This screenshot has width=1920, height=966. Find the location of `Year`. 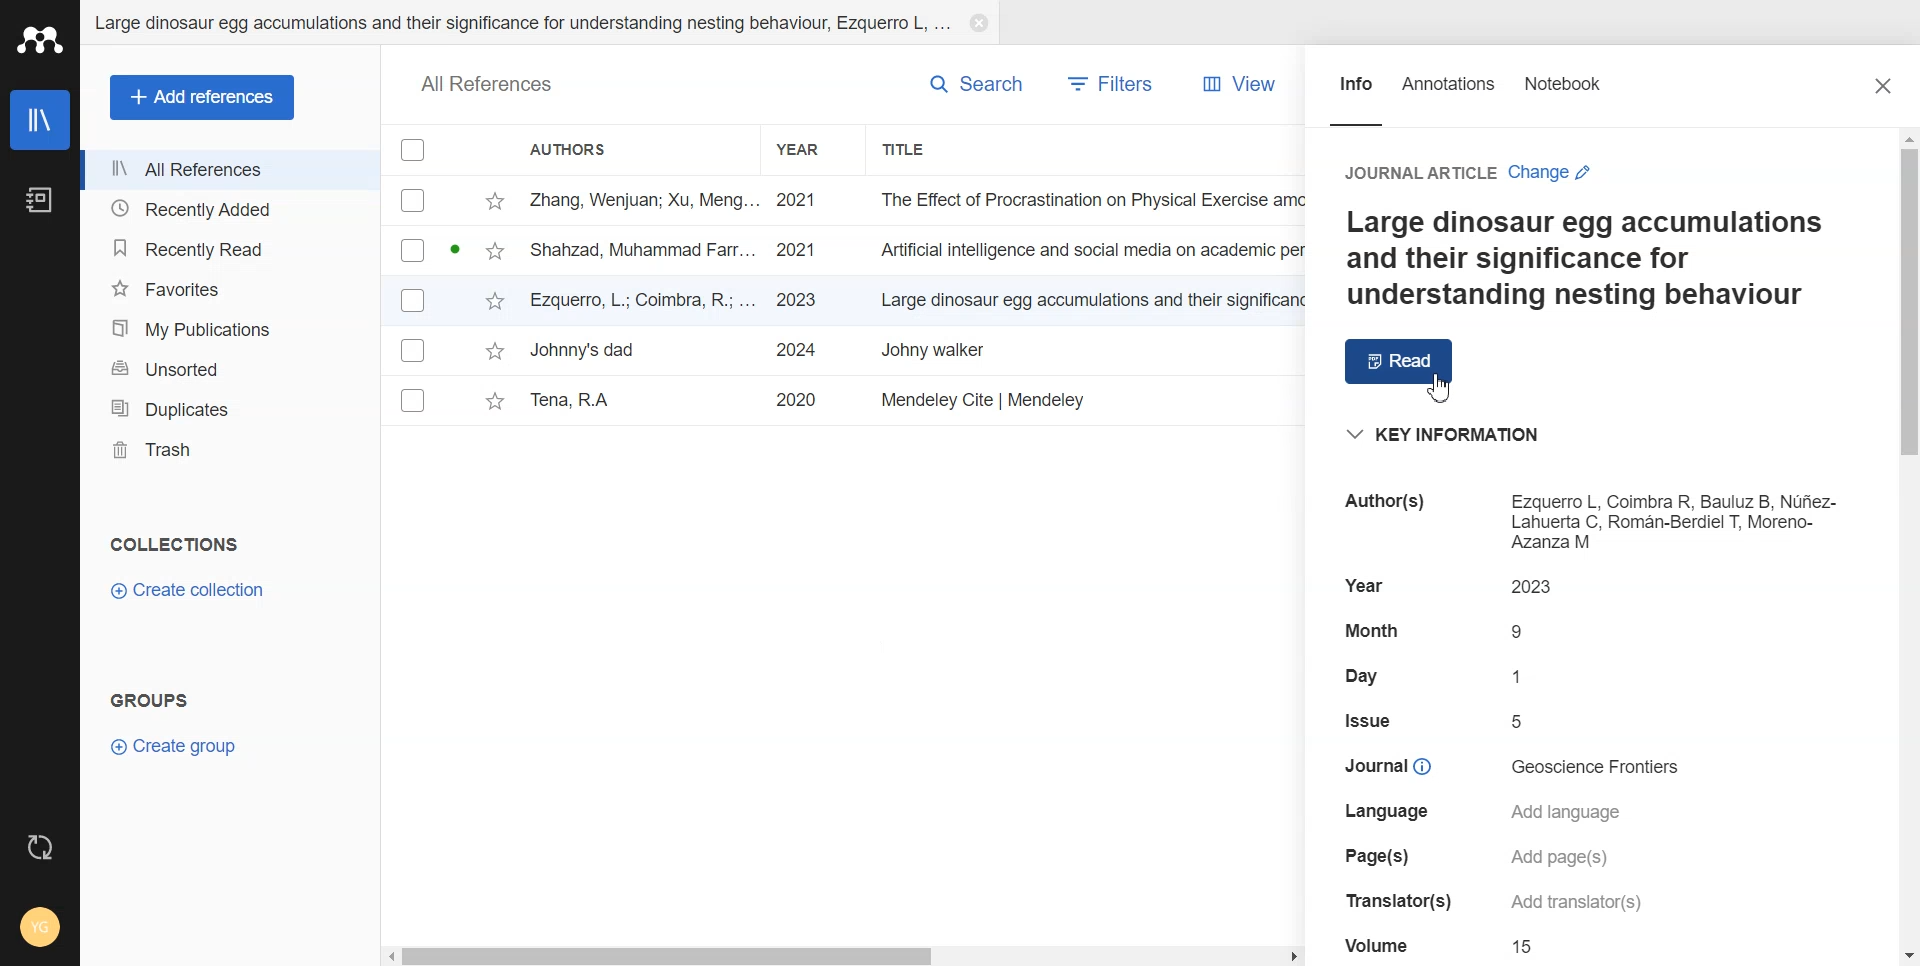

Year is located at coordinates (803, 149).